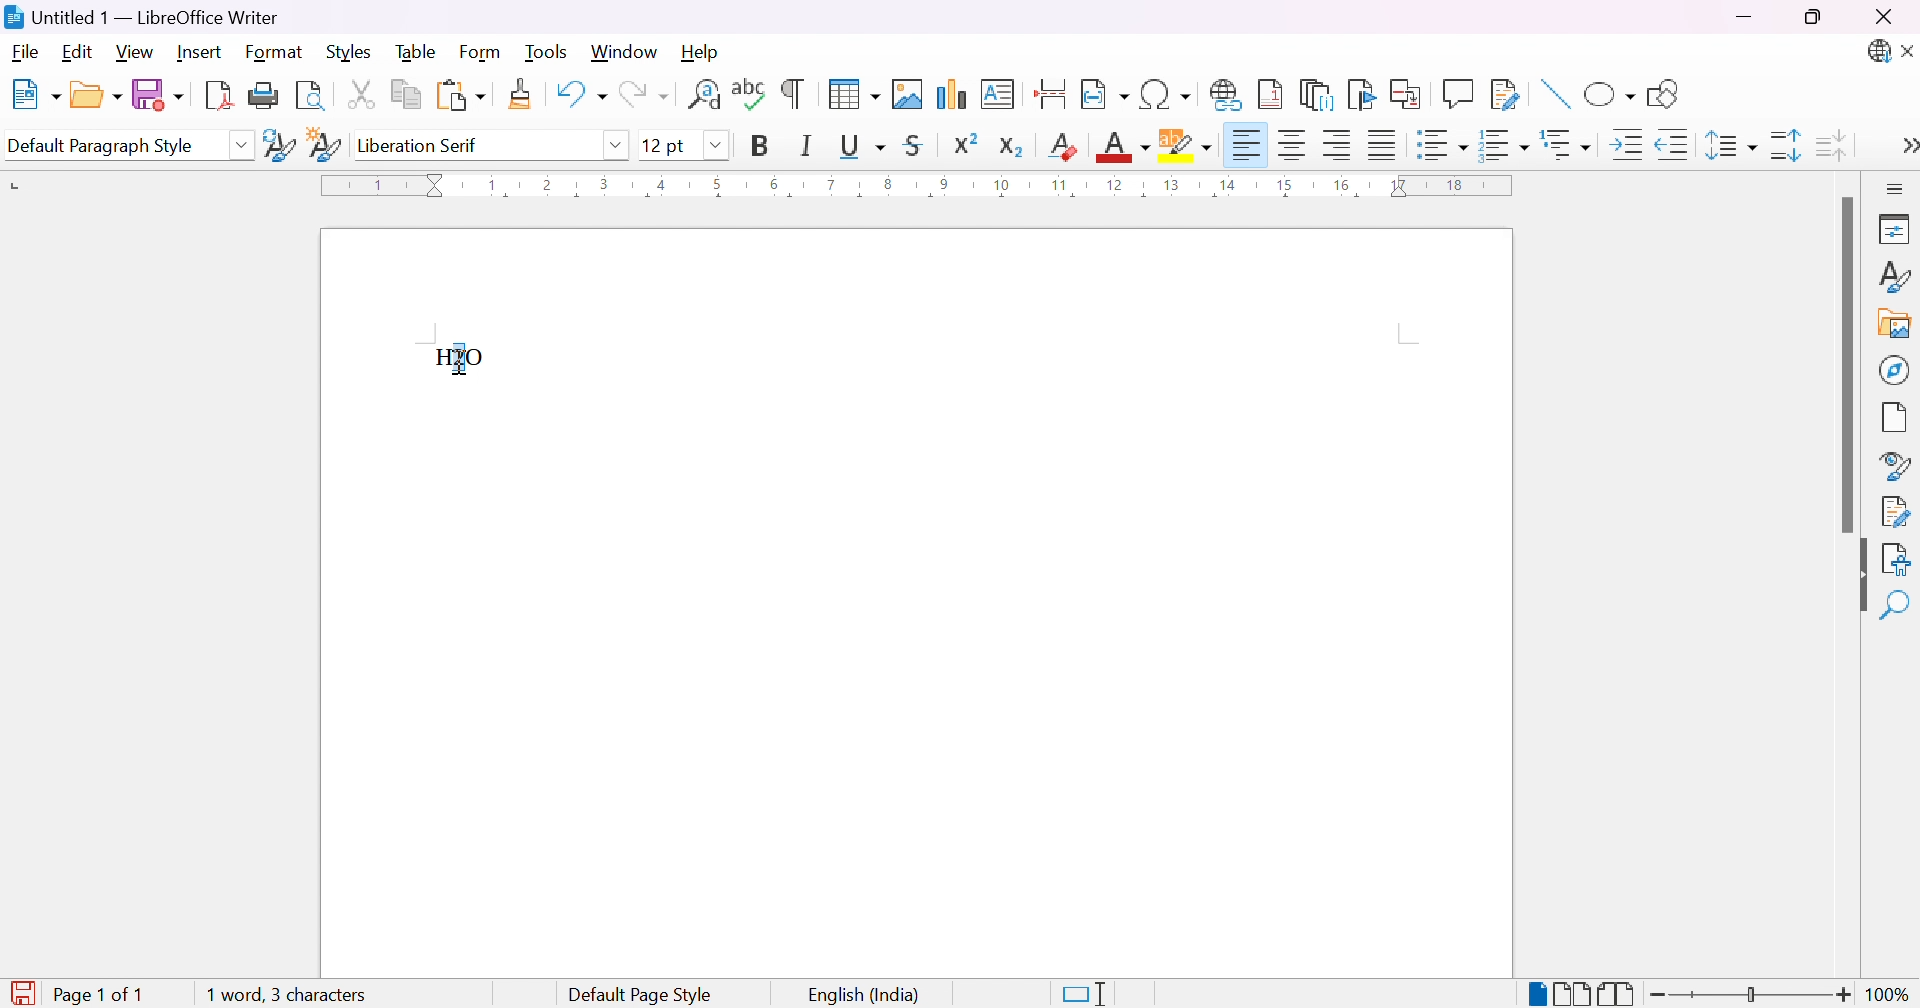 The image size is (1920, 1008). Describe the element at coordinates (1553, 96) in the screenshot. I see `Insert line` at that location.